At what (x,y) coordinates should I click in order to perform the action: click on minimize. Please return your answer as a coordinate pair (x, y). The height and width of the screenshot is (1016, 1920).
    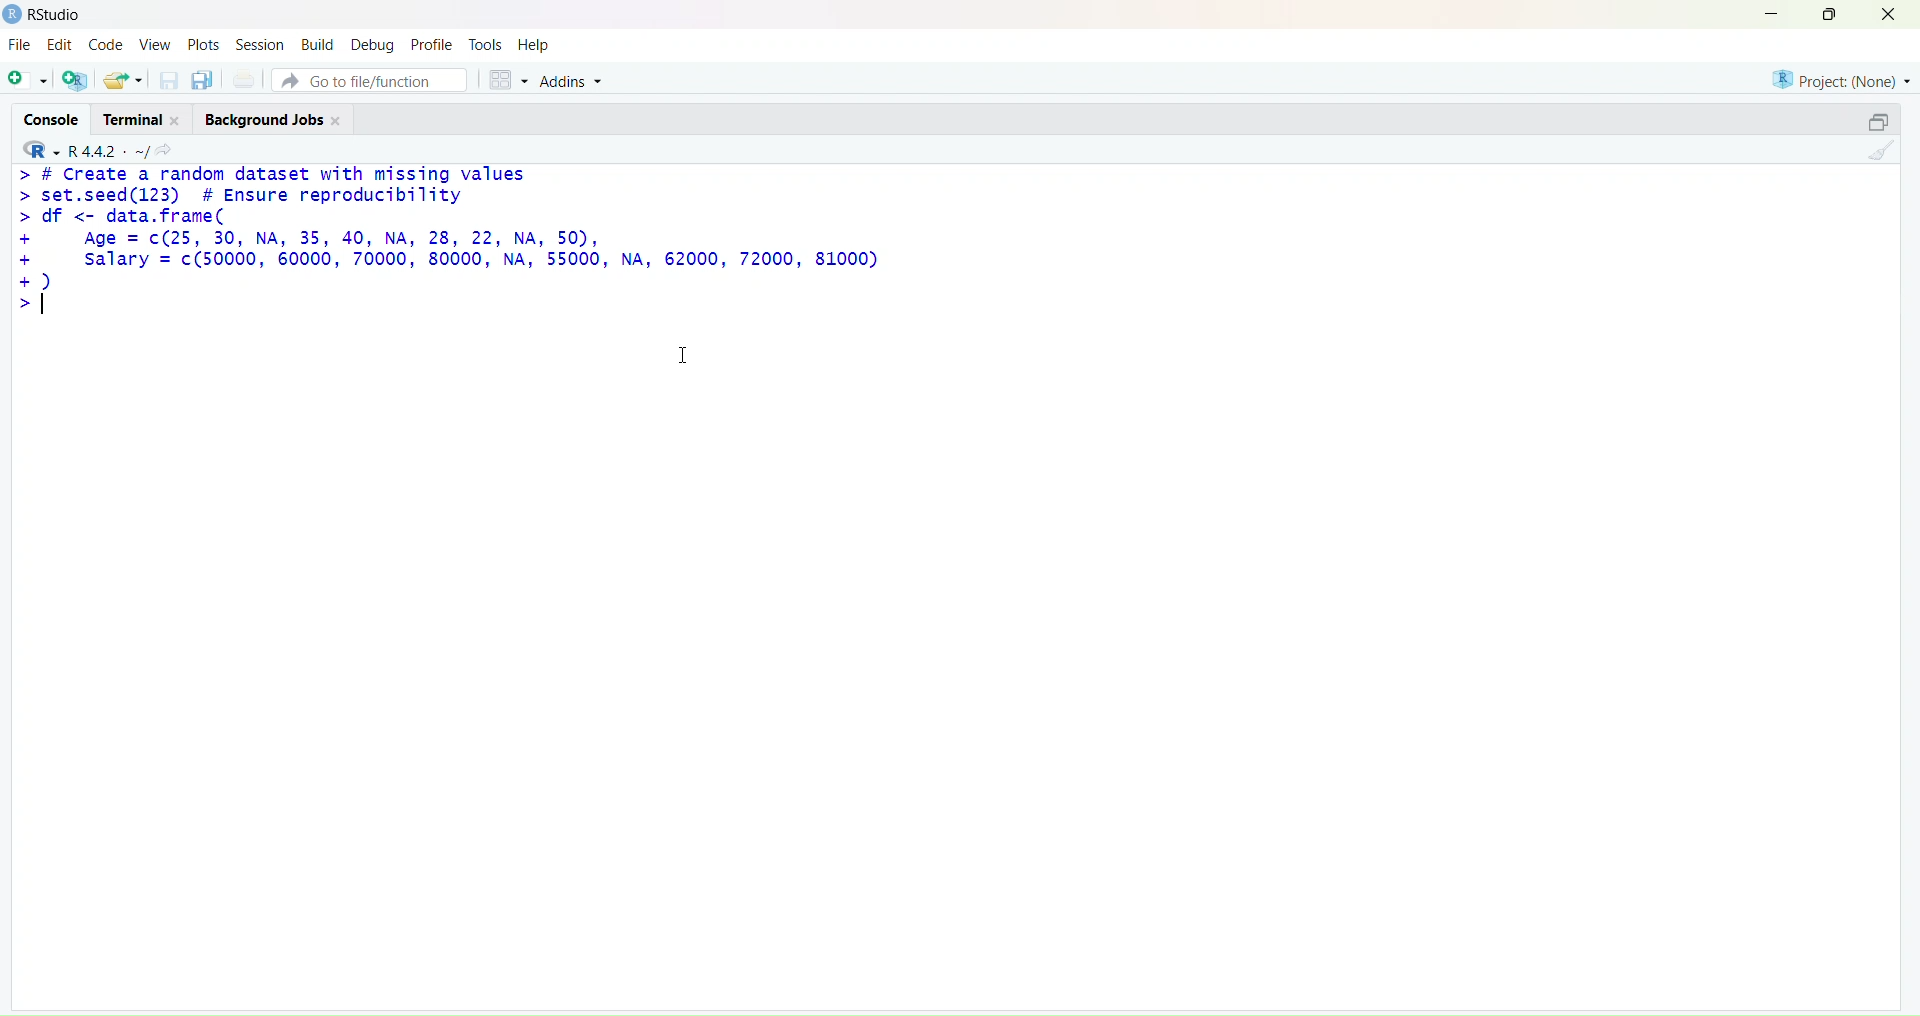
    Looking at the image, I should click on (1765, 13).